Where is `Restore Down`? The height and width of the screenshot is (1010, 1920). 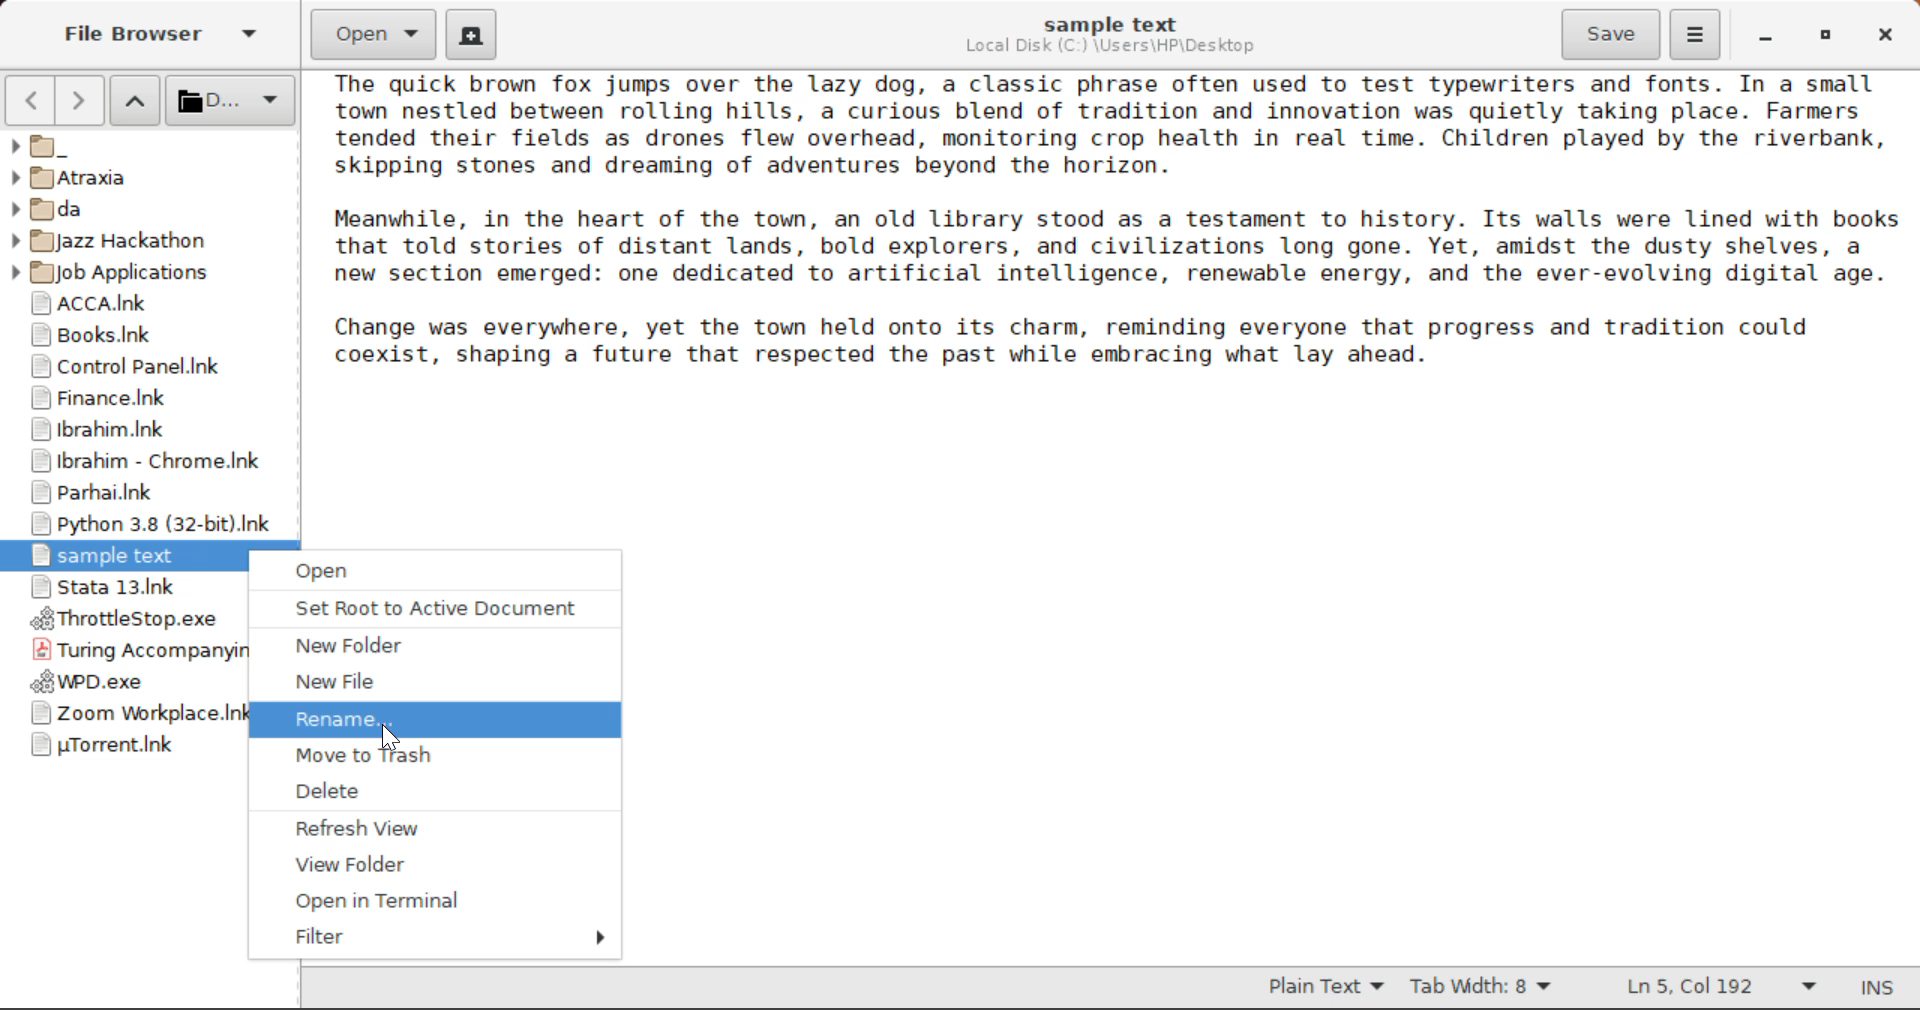 Restore Down is located at coordinates (1763, 38).